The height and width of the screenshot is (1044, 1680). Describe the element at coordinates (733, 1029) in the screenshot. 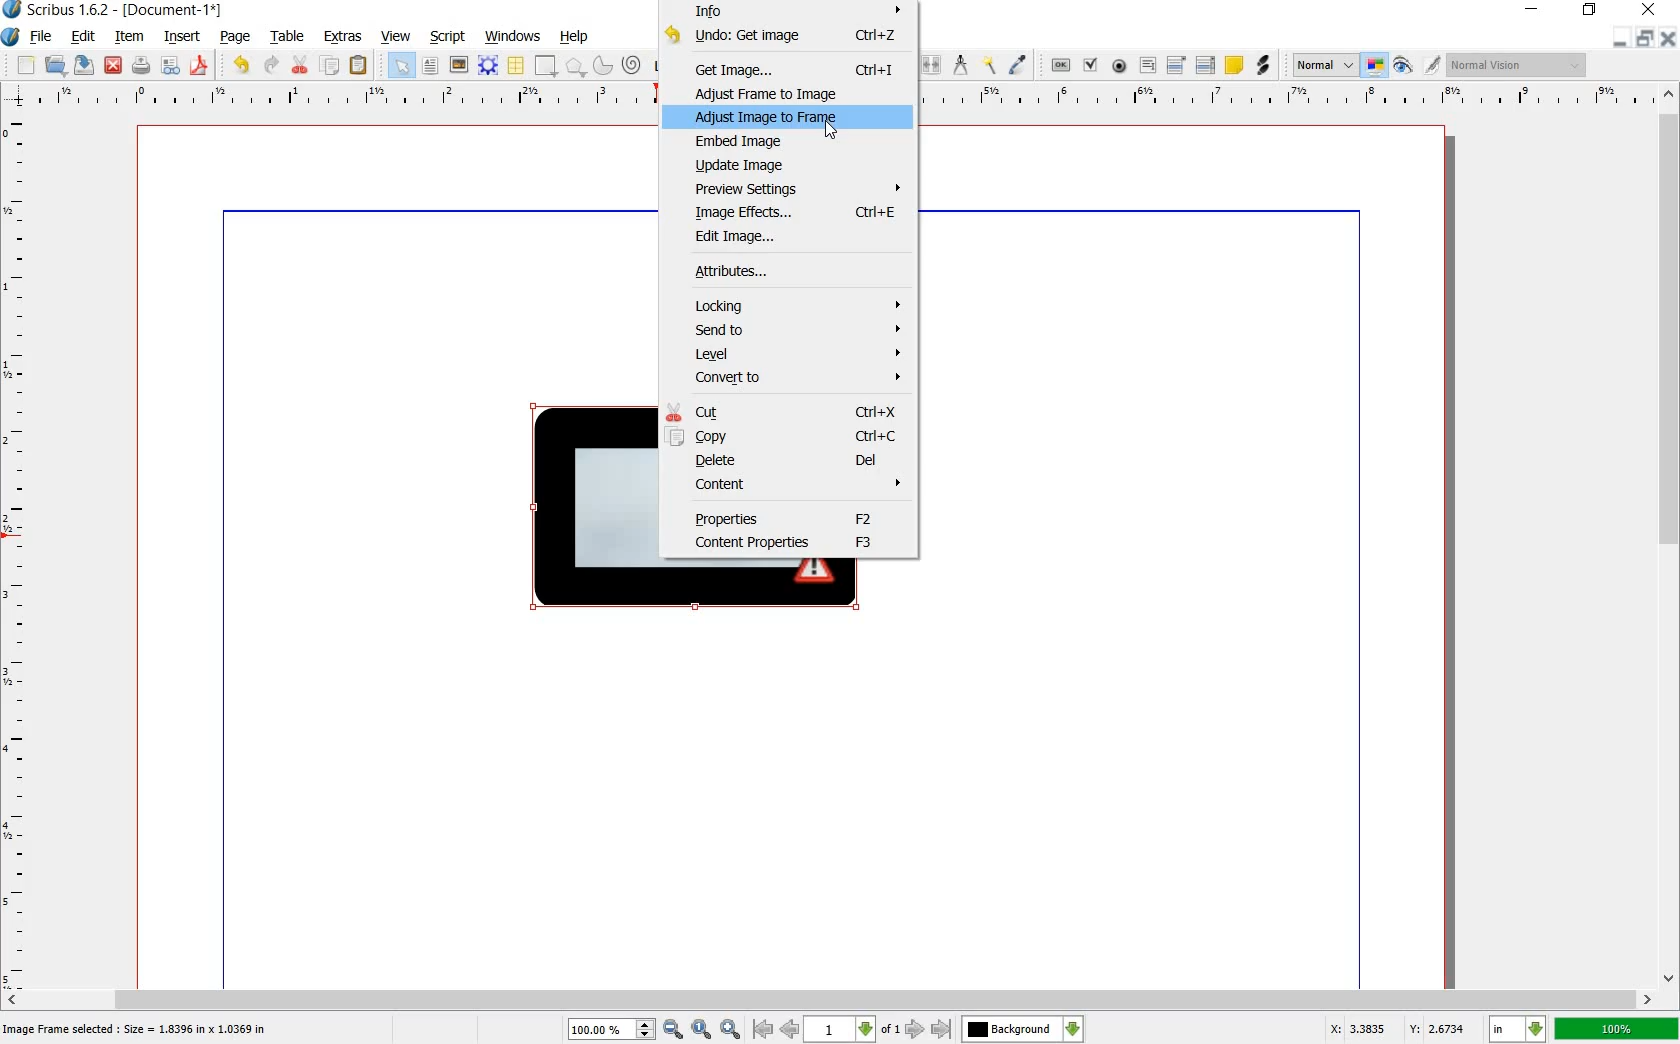

I see `Zoom out` at that location.